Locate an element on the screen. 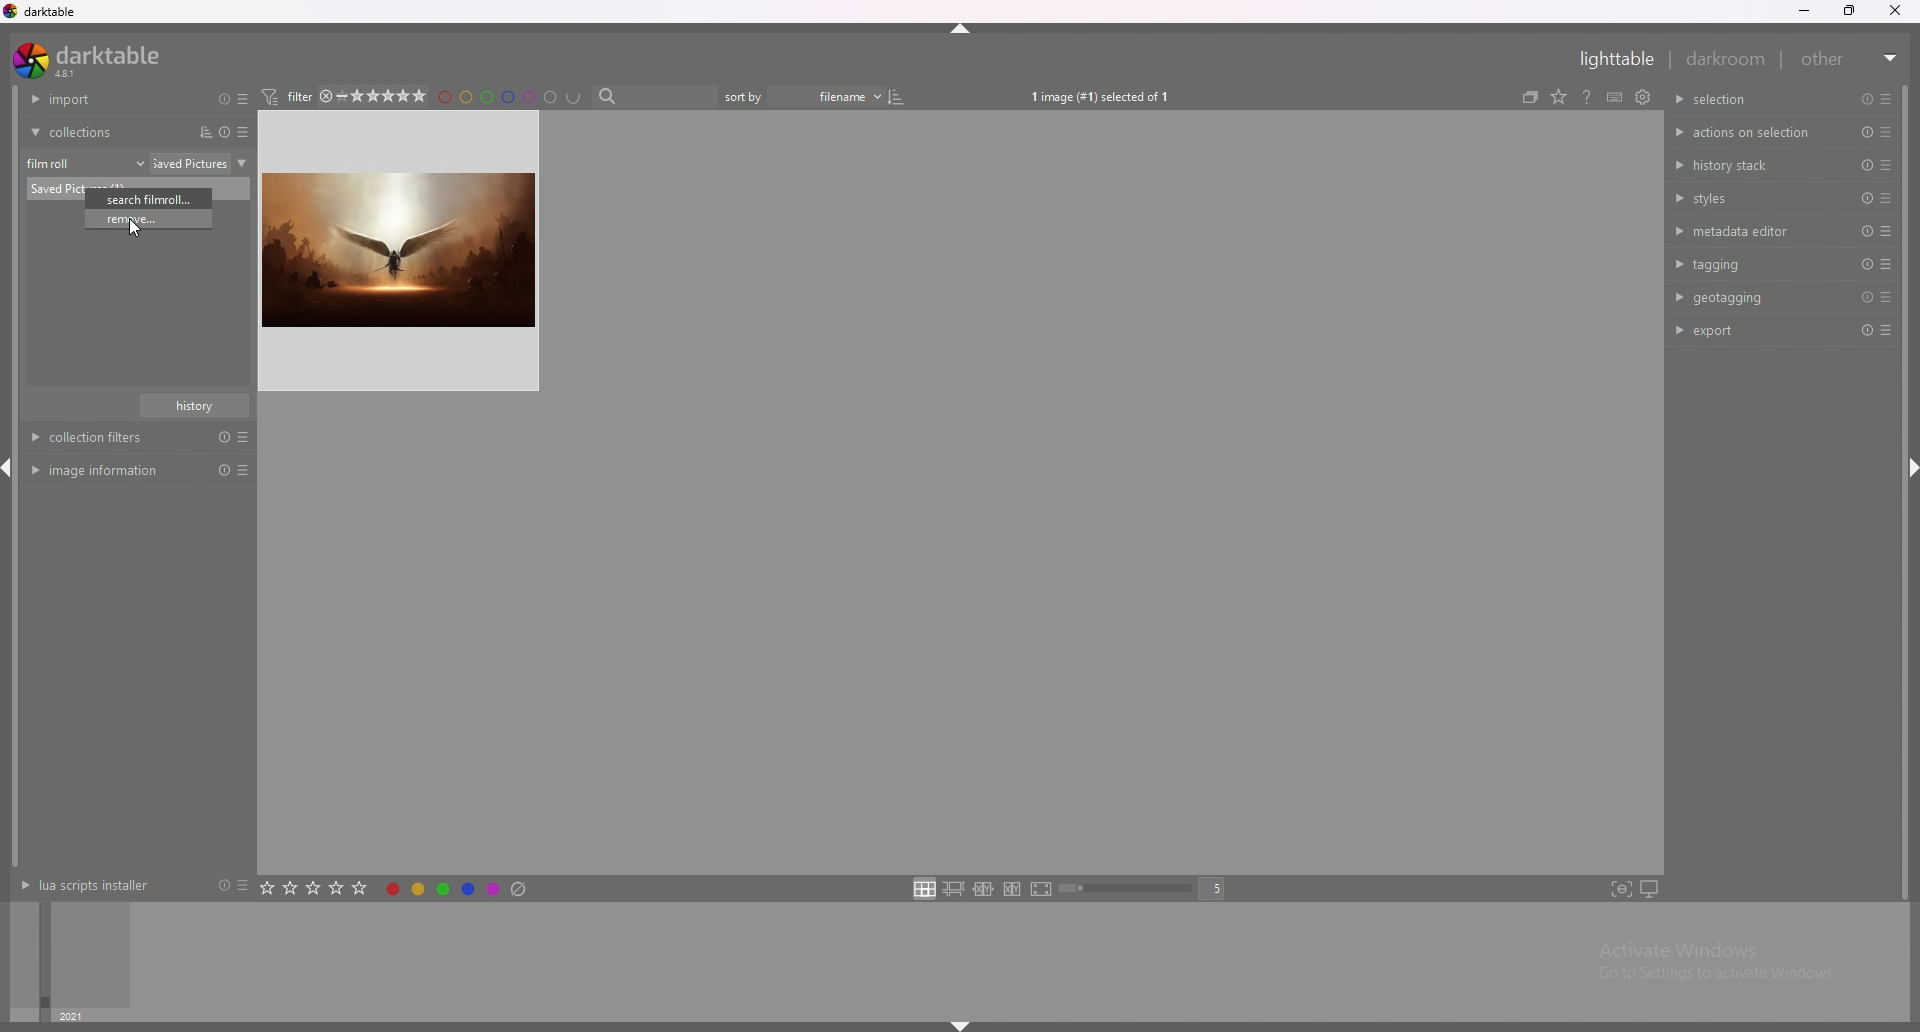 This screenshot has width=1920, height=1032. culling layout in dynamic mode is located at coordinates (1012, 889).